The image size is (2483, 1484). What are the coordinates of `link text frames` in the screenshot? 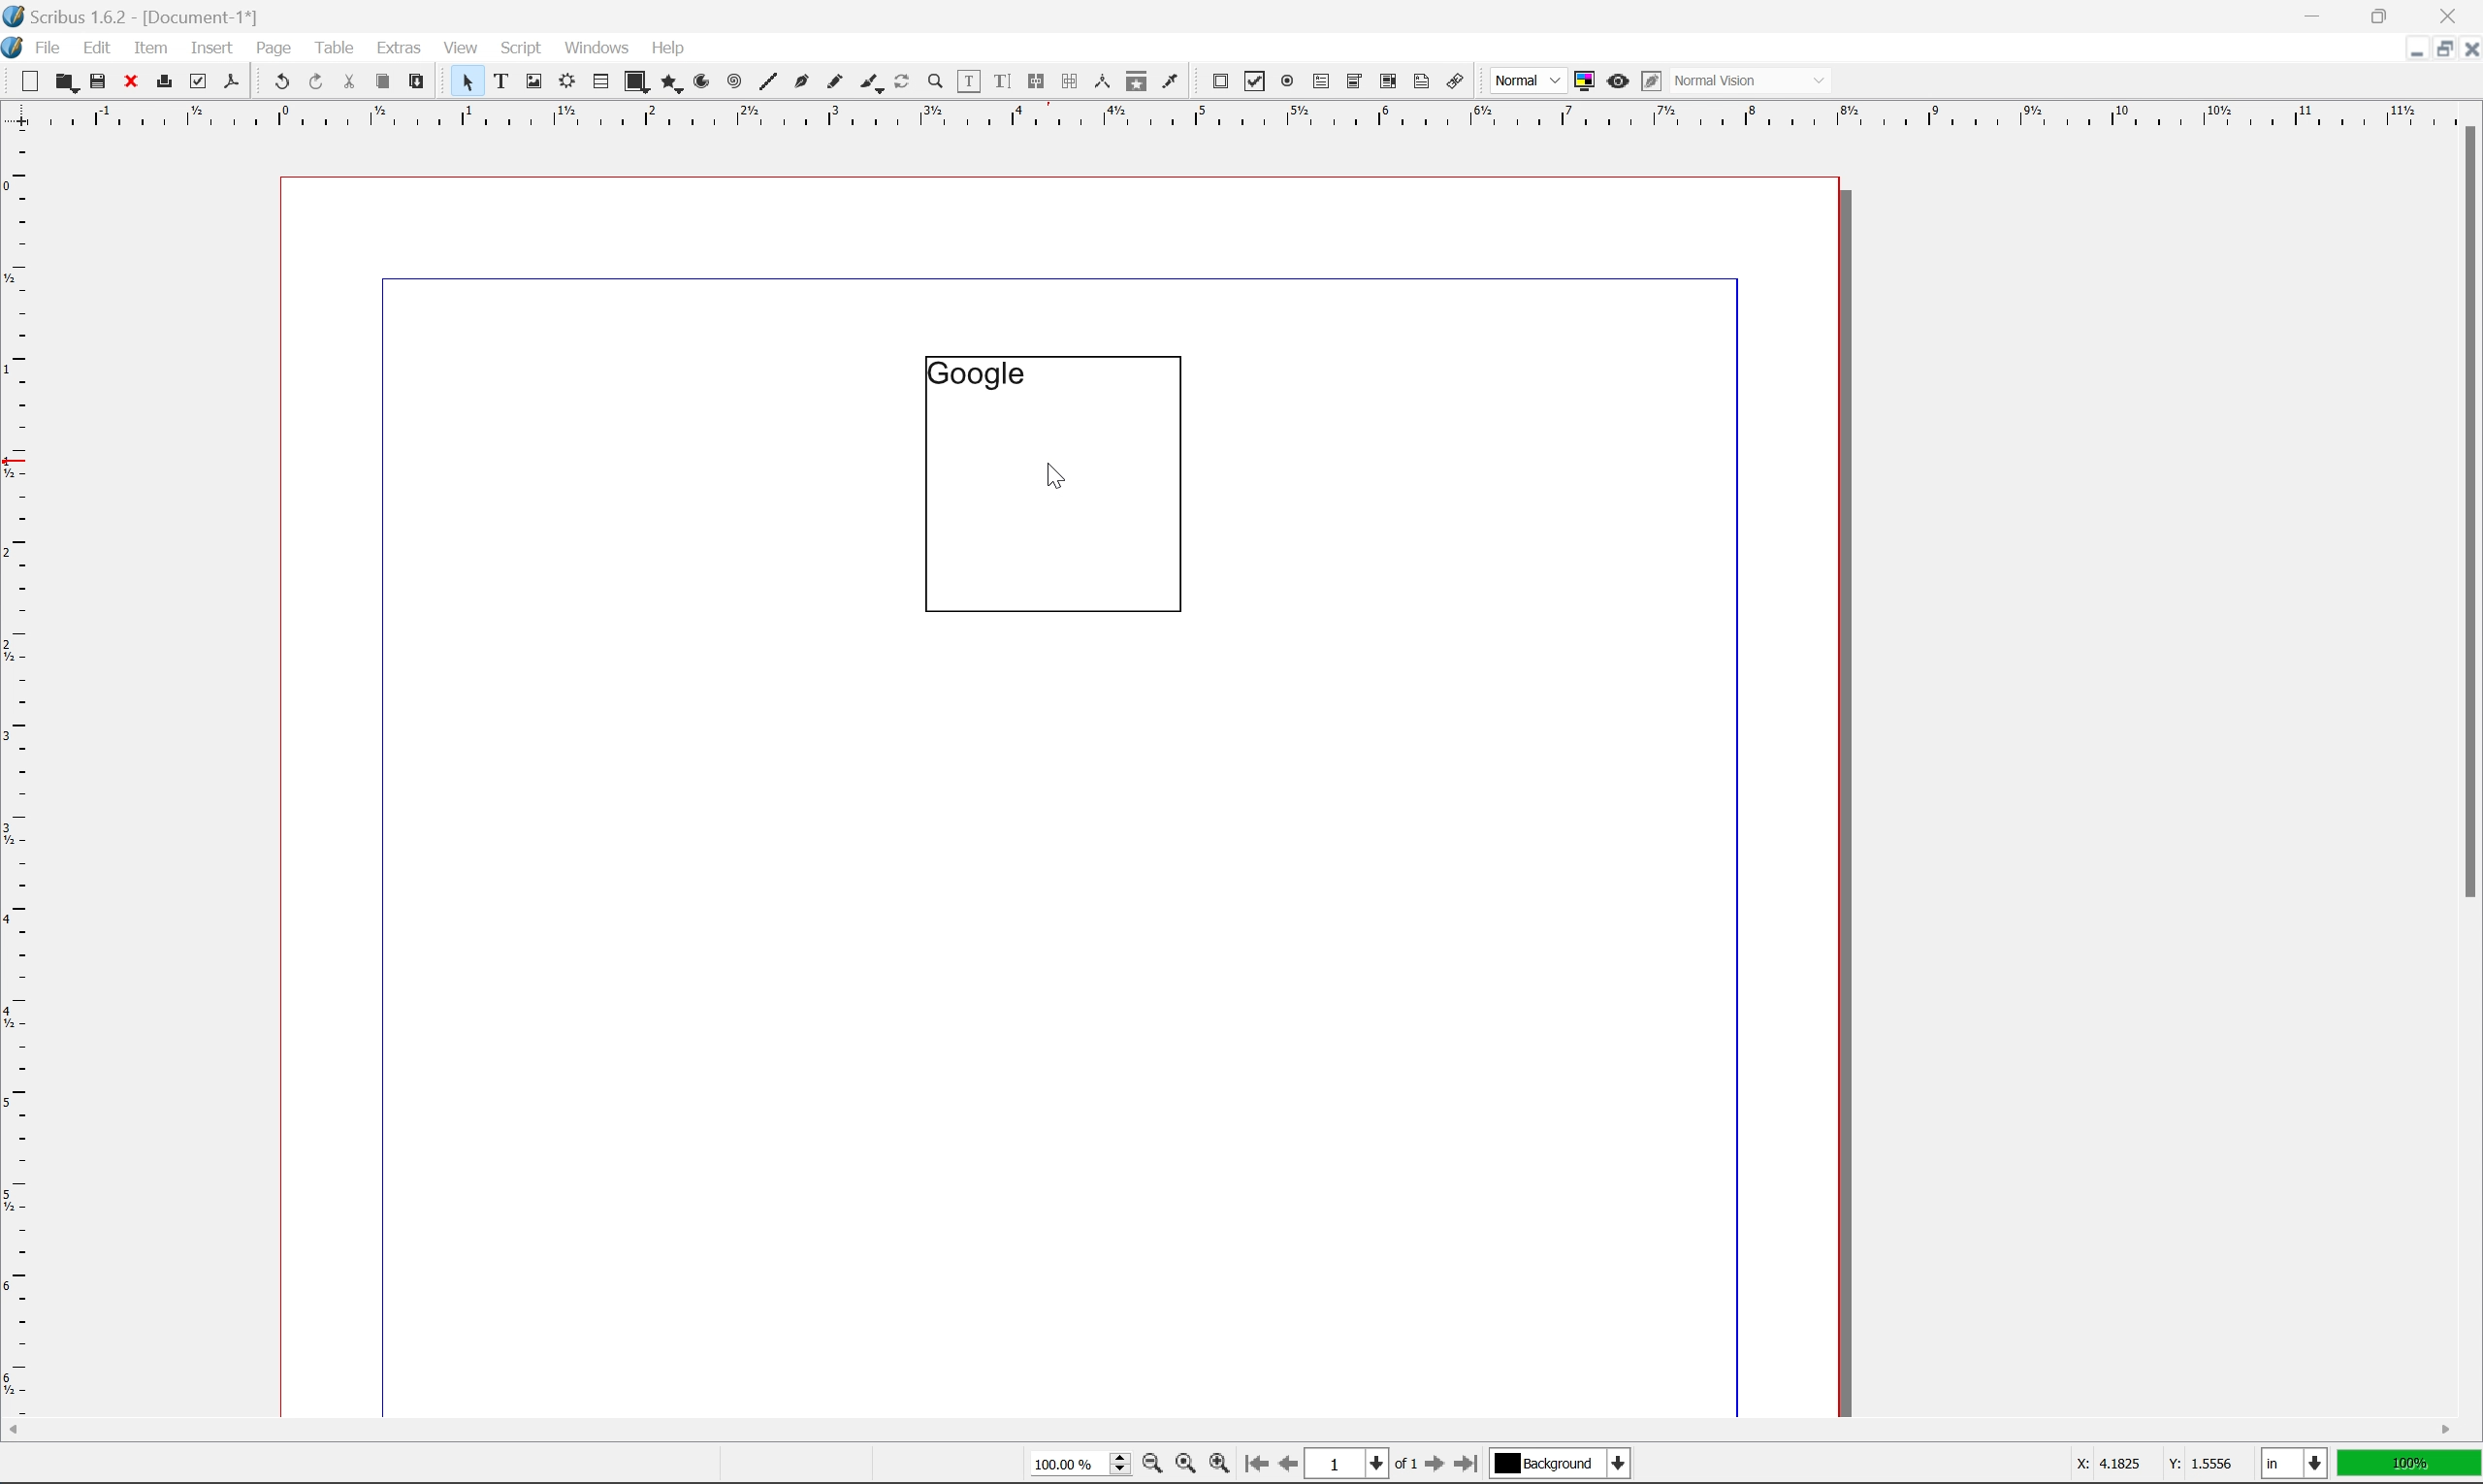 It's located at (1033, 82).